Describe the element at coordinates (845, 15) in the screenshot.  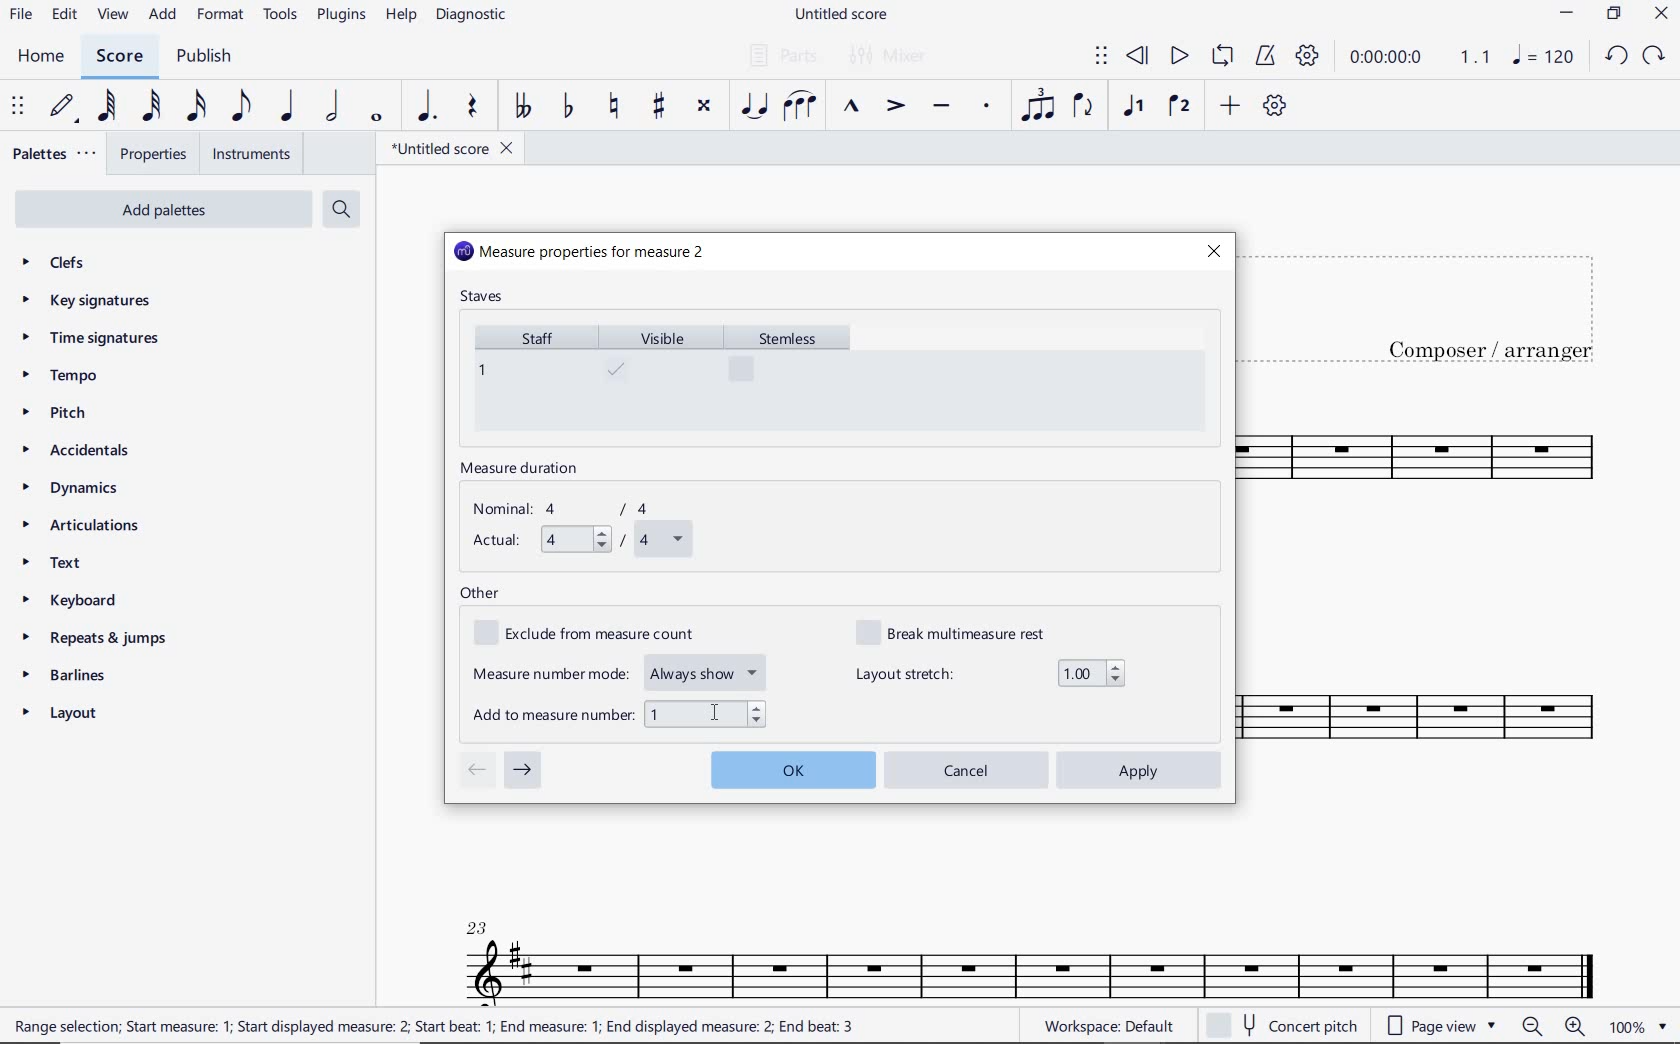
I see `FILE NAME` at that location.